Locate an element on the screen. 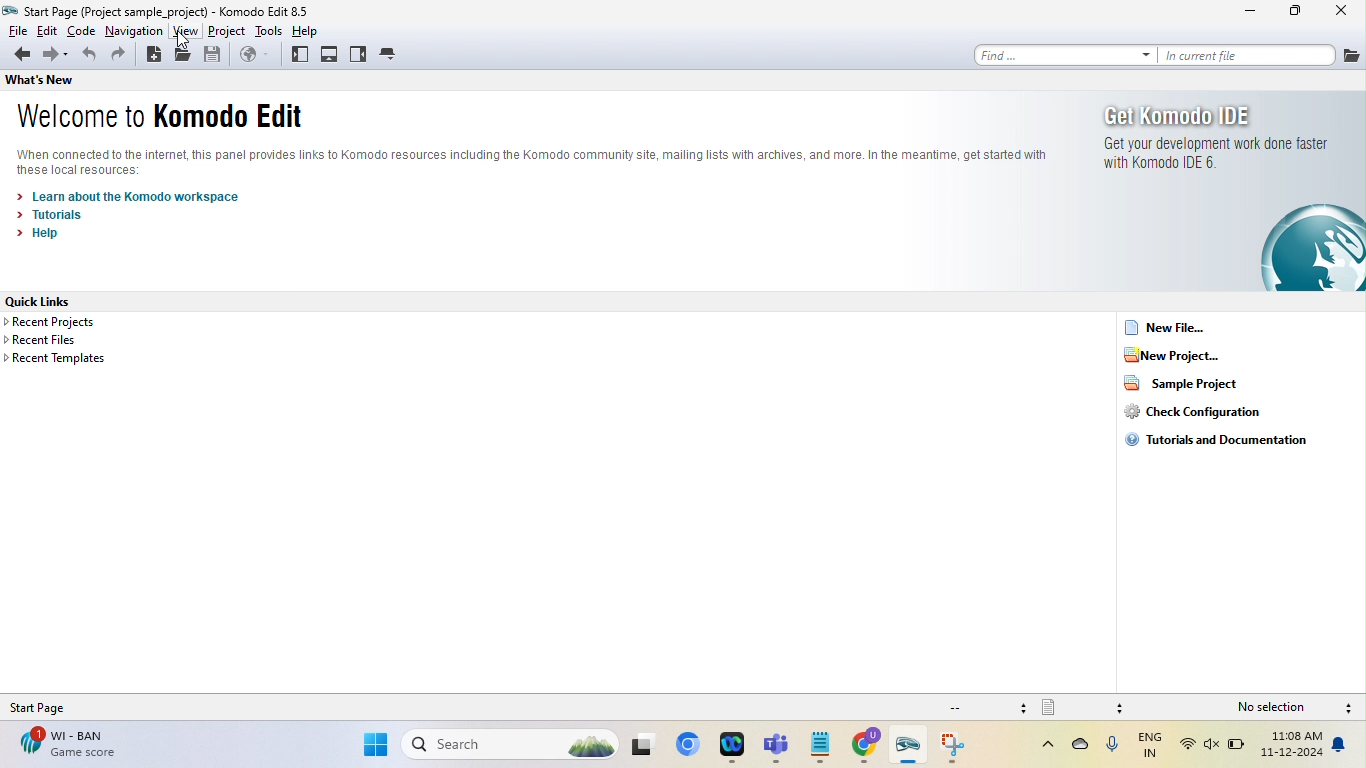 This screenshot has height=768, width=1366. recent templates is located at coordinates (60, 359).